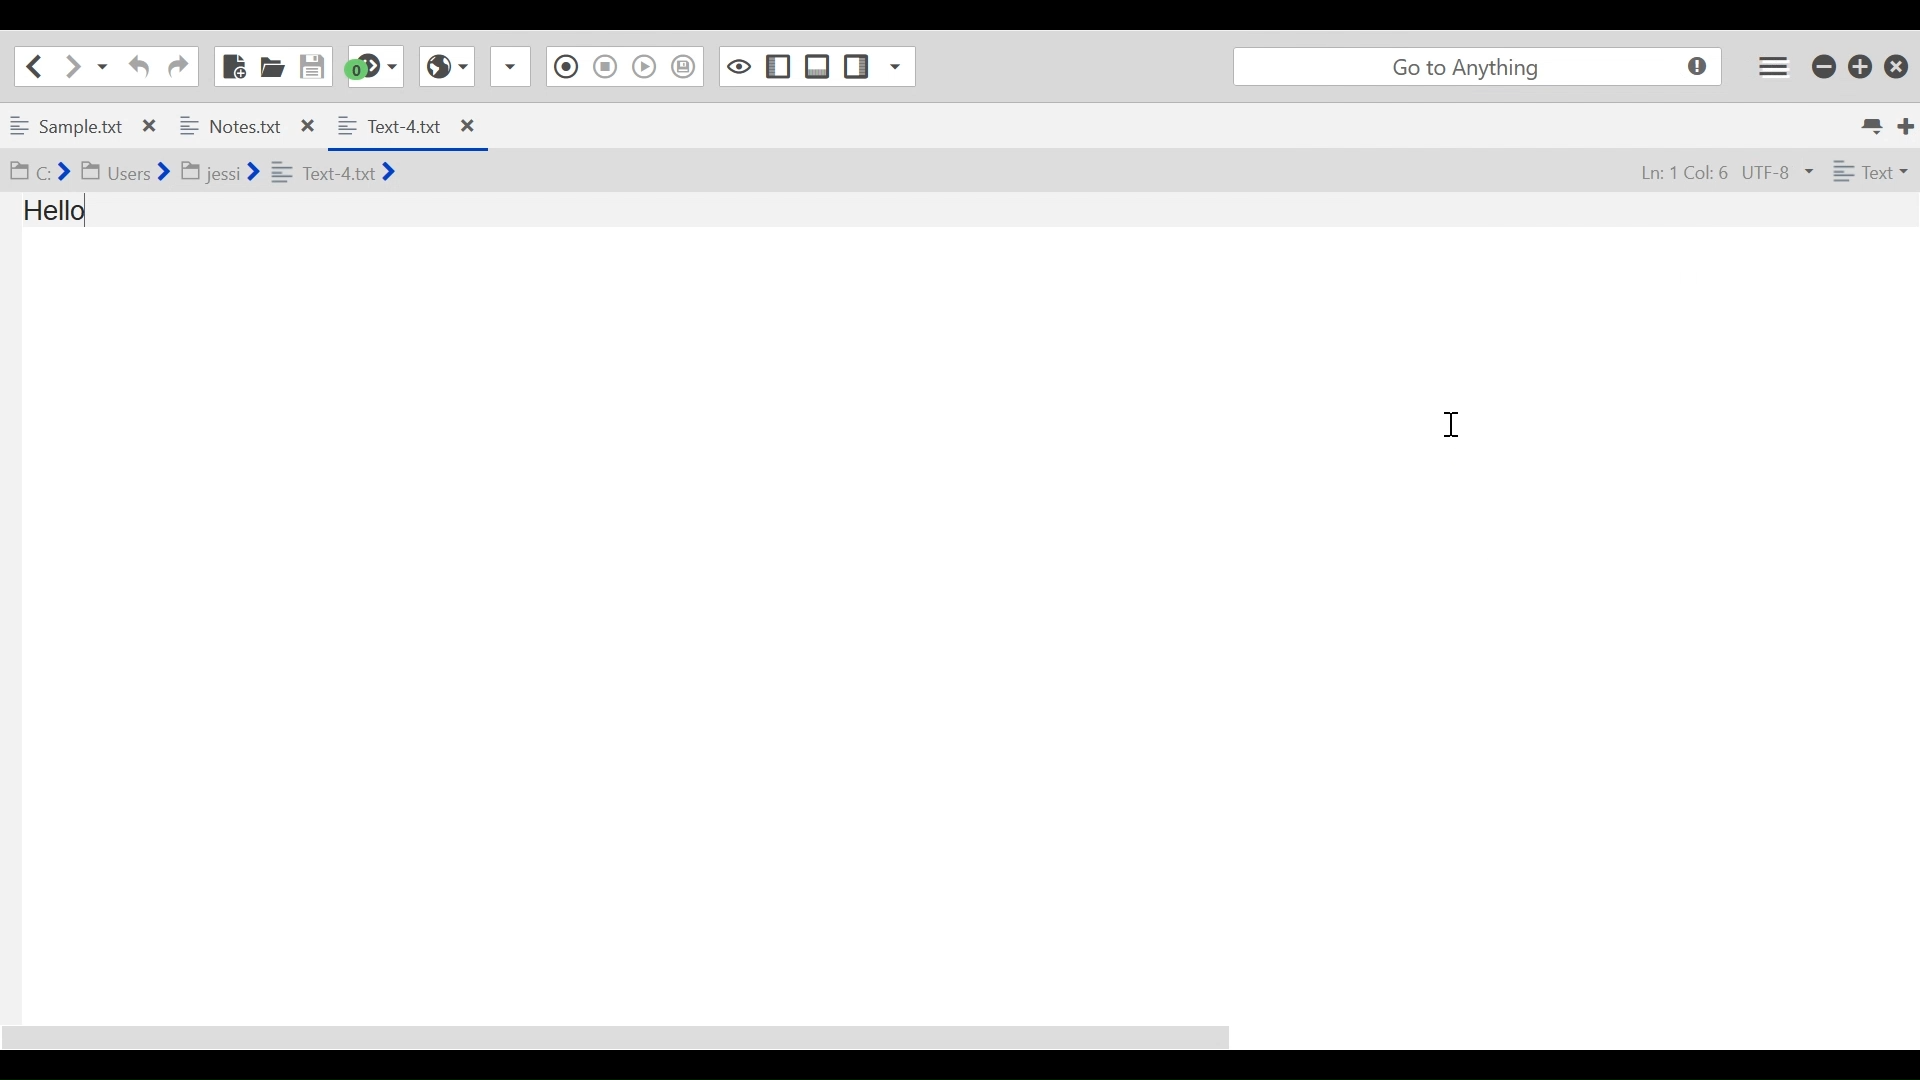  Describe the element at coordinates (778, 67) in the screenshot. I see `Show/Hide Left Pane` at that location.